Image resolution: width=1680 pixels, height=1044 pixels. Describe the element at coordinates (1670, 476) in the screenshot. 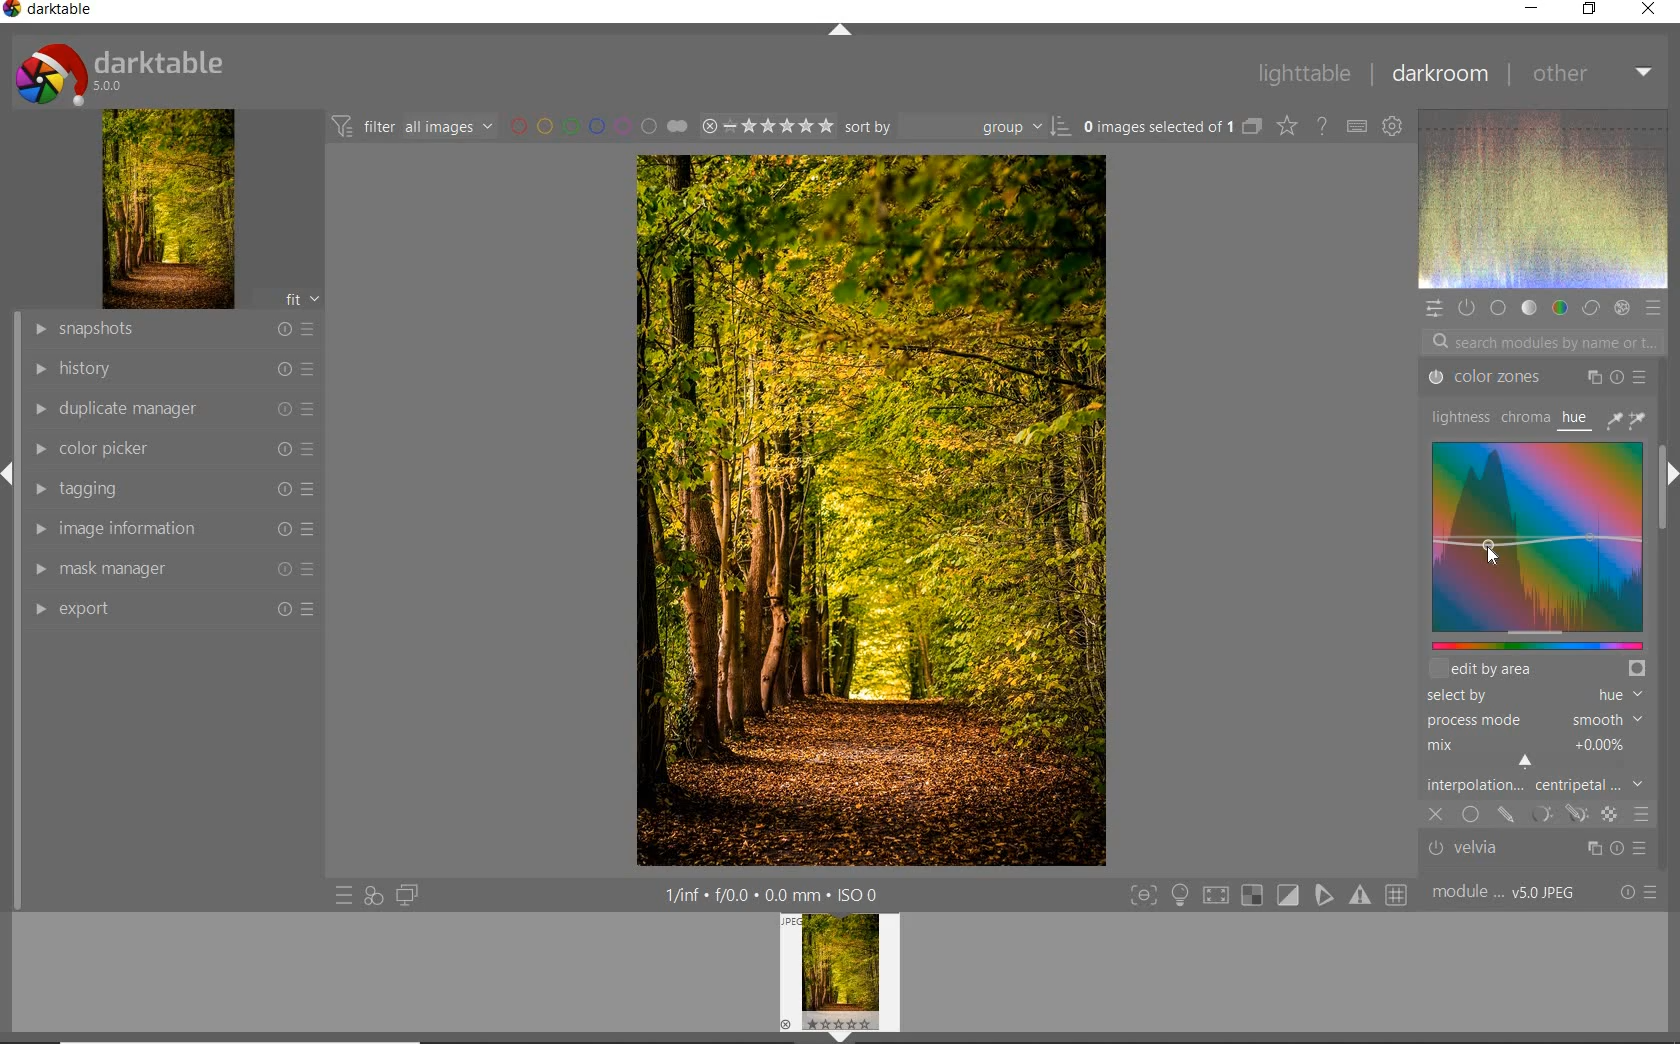

I see `EXPAND/COLLAPSE` at that location.